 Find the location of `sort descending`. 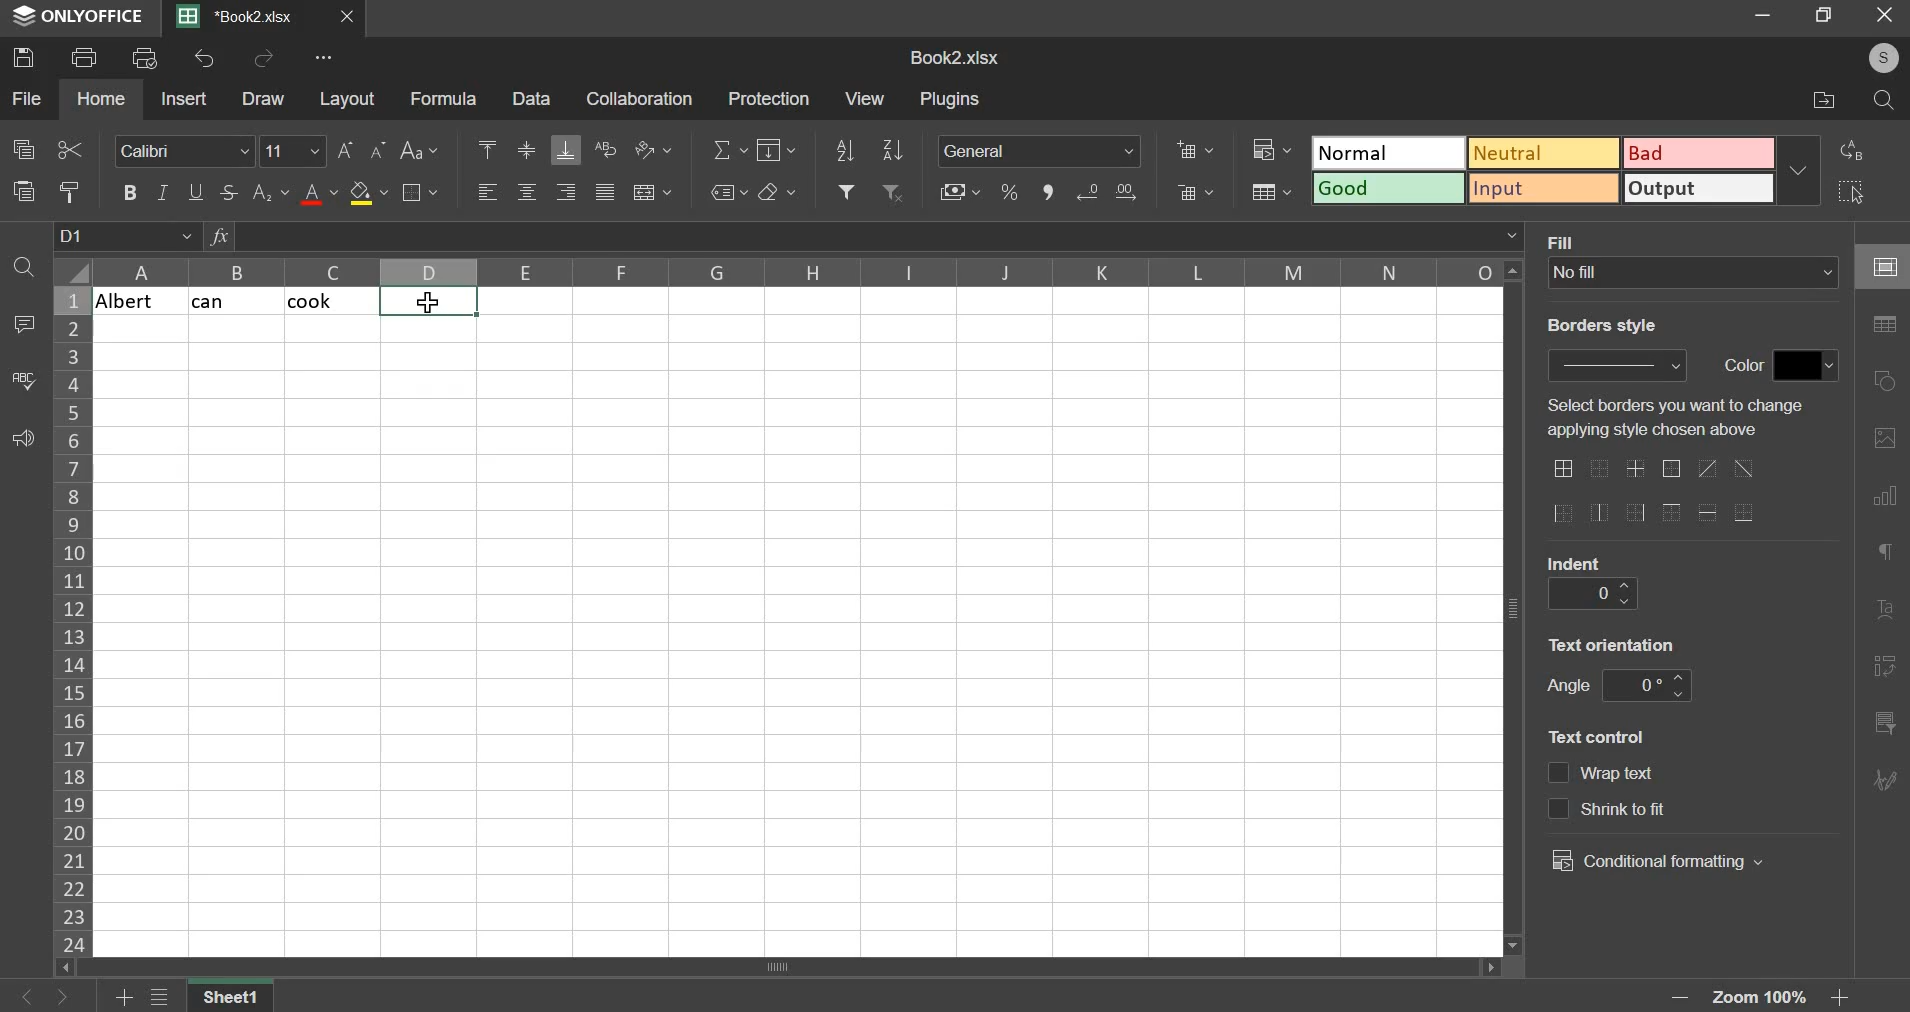

sort descending is located at coordinates (892, 149).